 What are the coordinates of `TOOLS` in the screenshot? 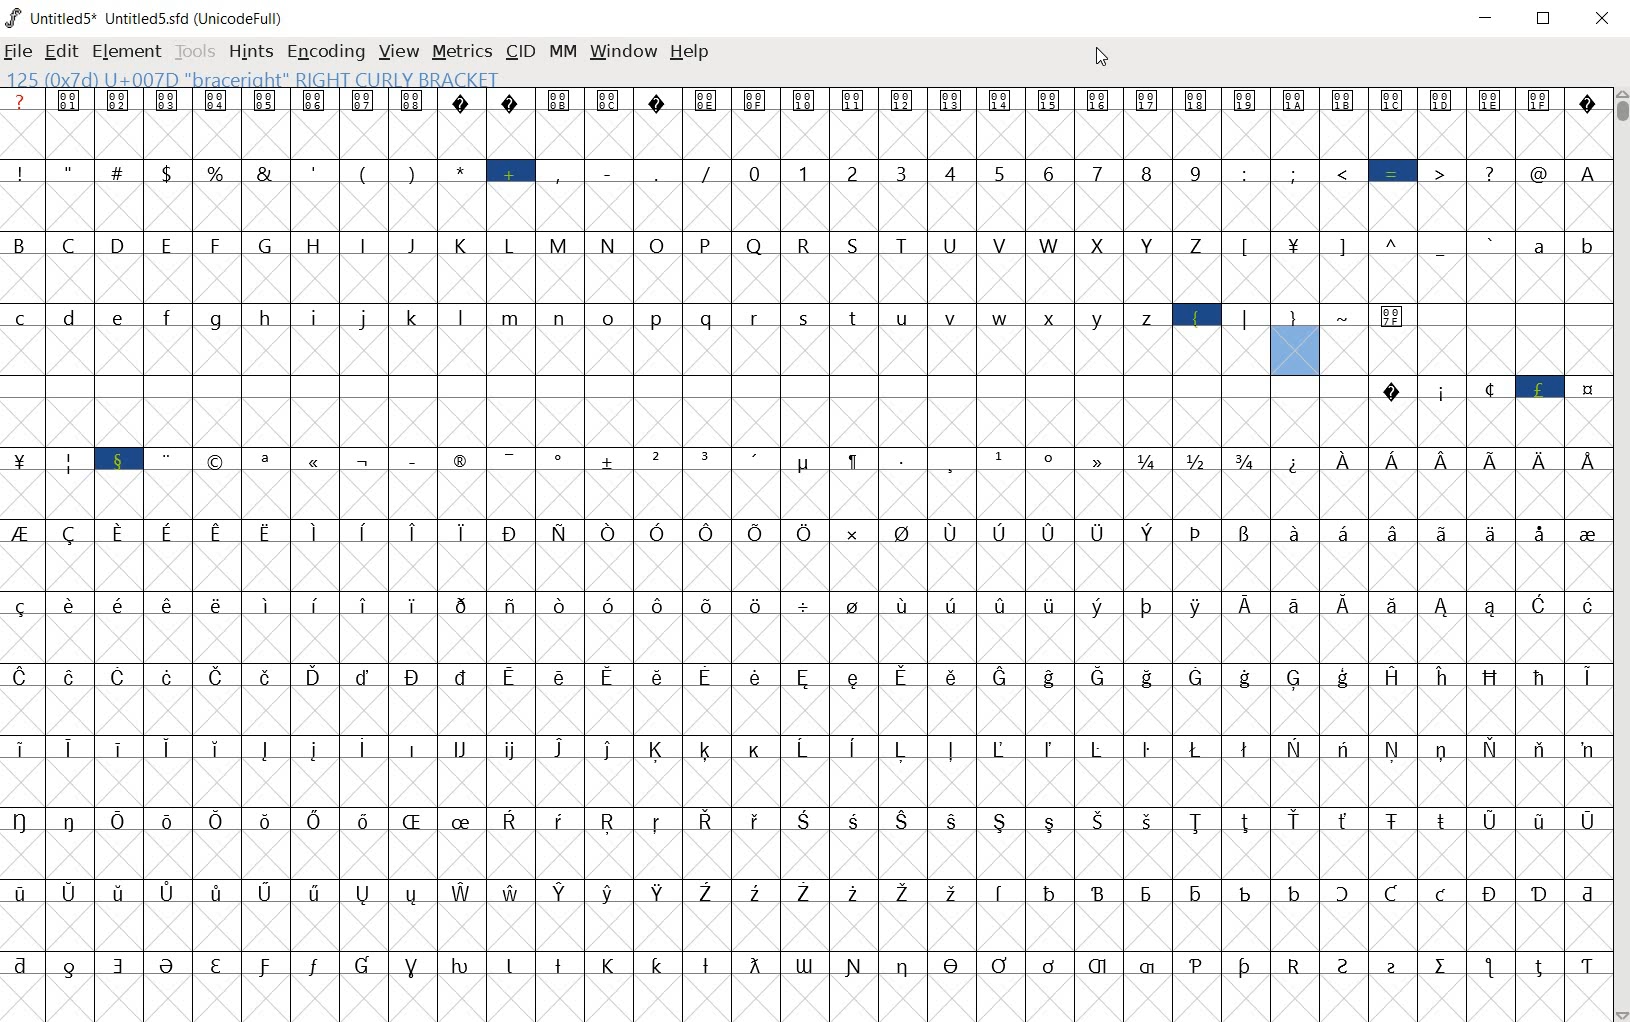 It's located at (193, 53).